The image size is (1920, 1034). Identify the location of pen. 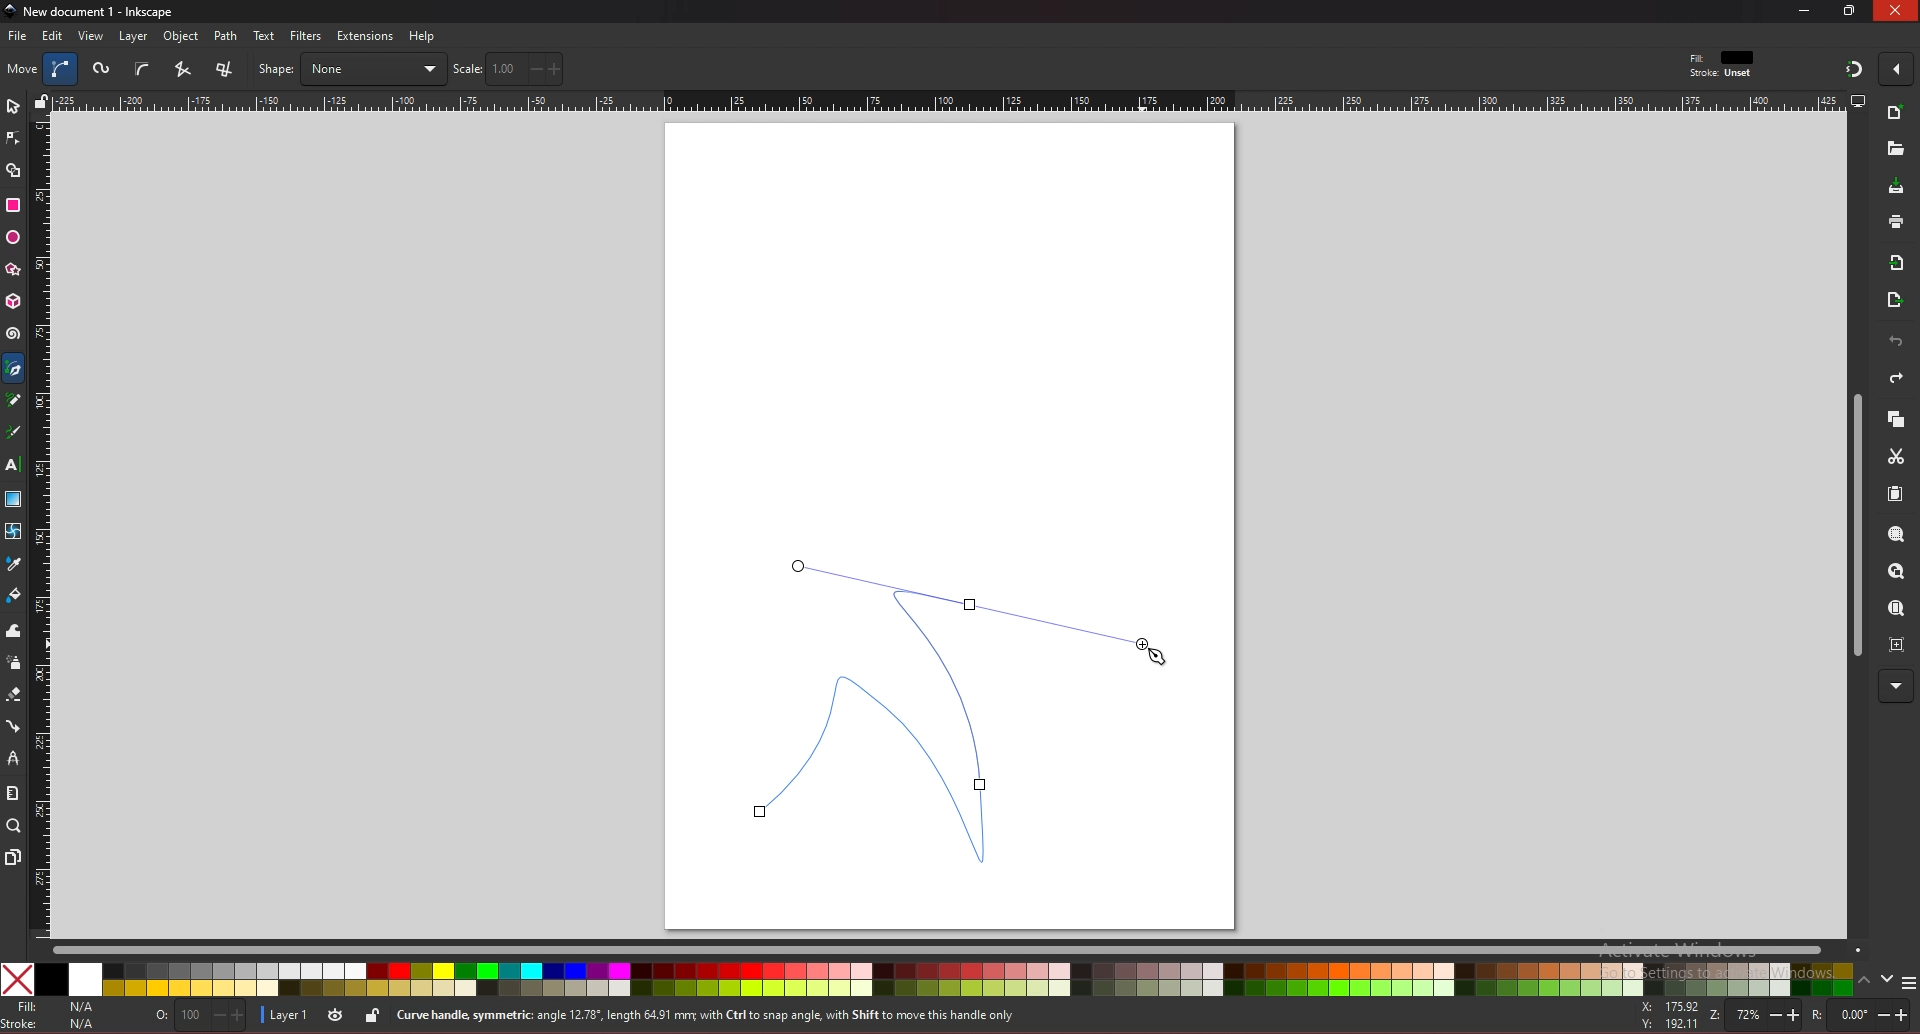
(17, 369).